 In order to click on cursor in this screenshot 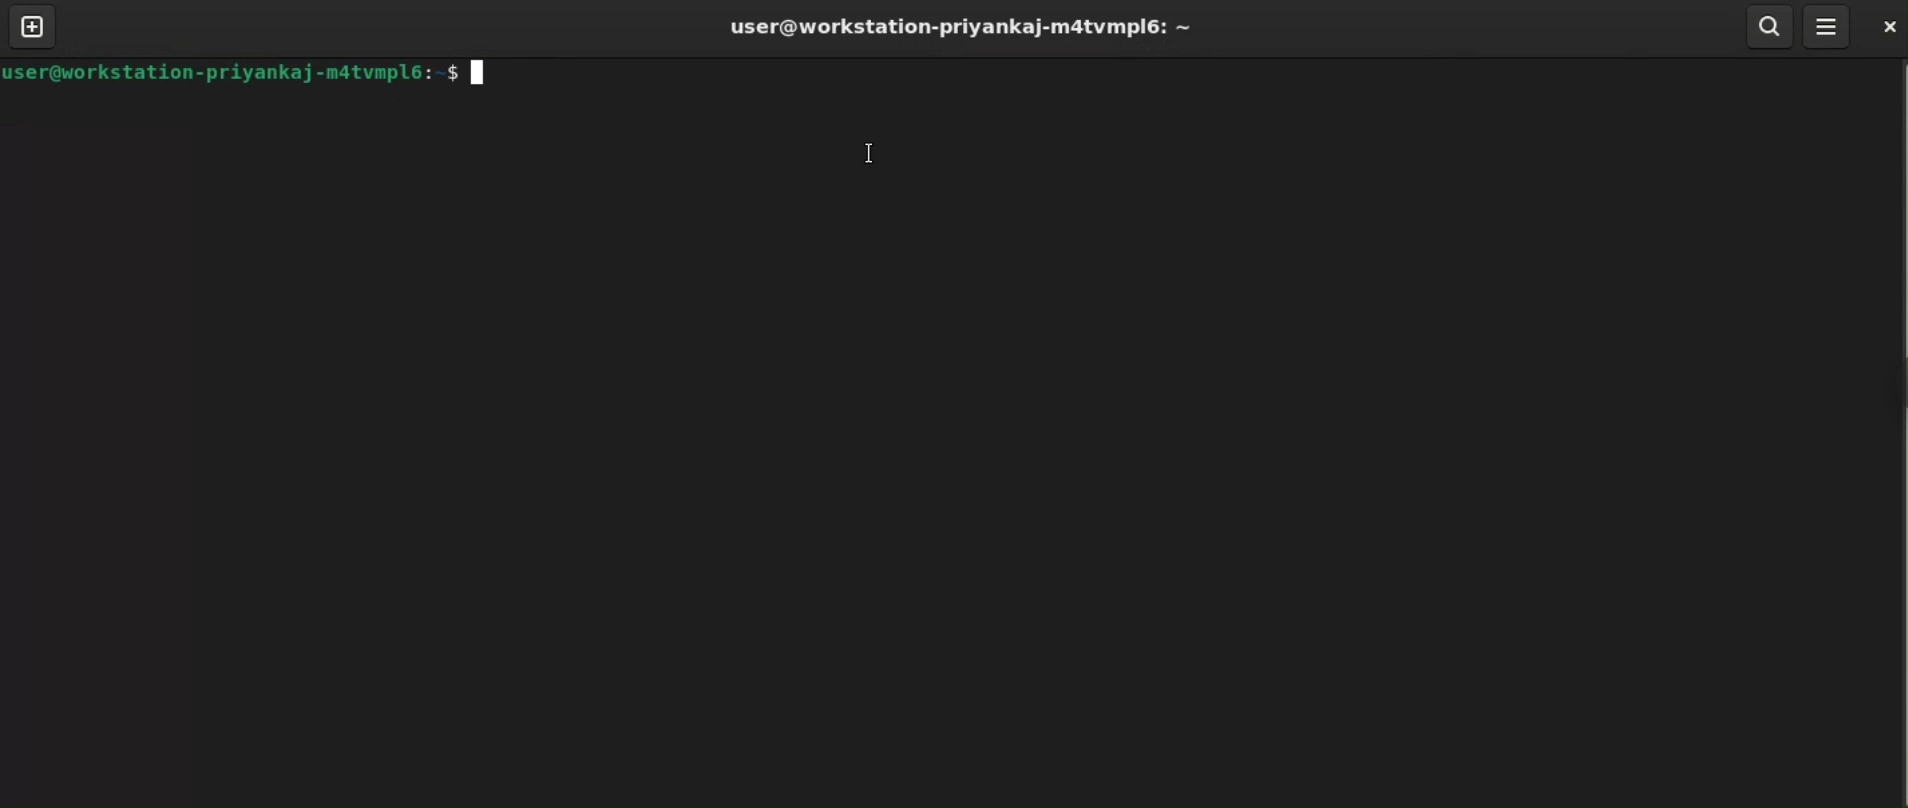, I will do `click(870, 154)`.